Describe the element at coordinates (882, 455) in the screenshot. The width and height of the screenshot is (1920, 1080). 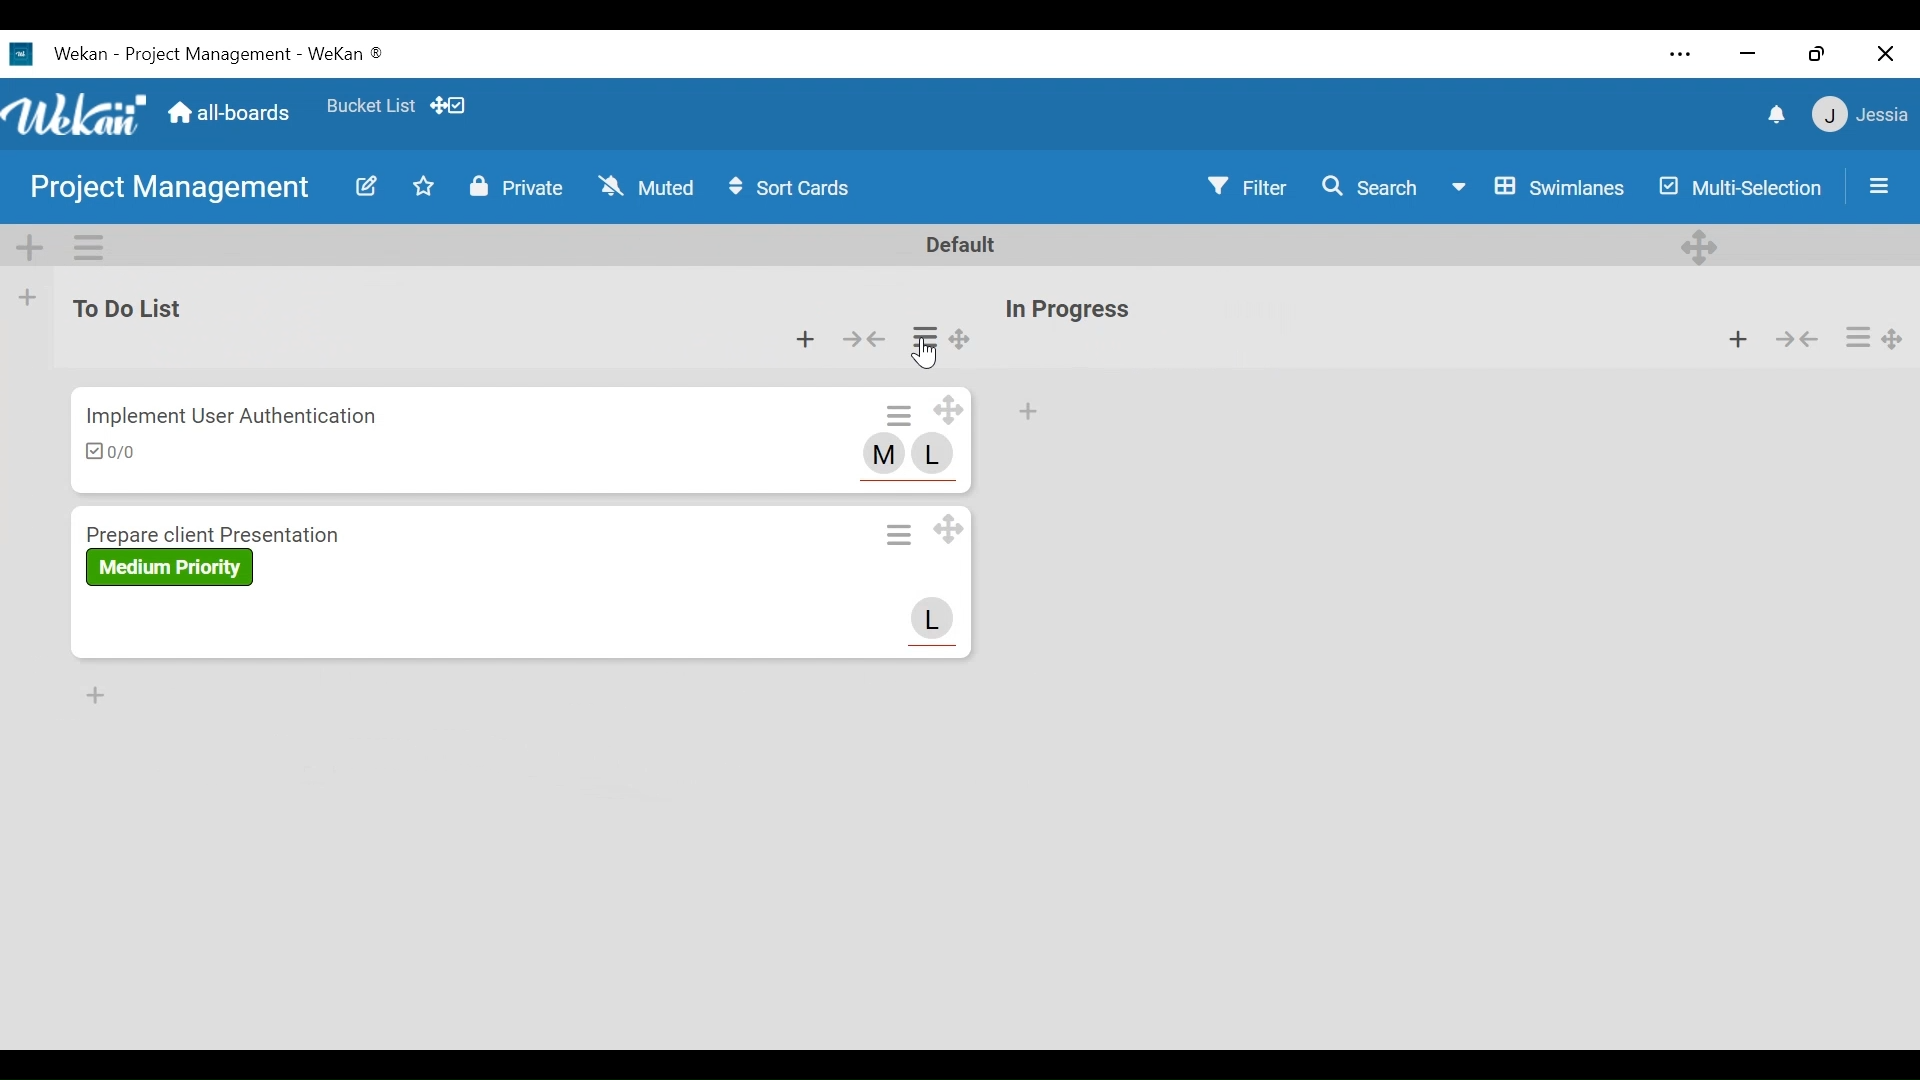
I see `M` at that location.